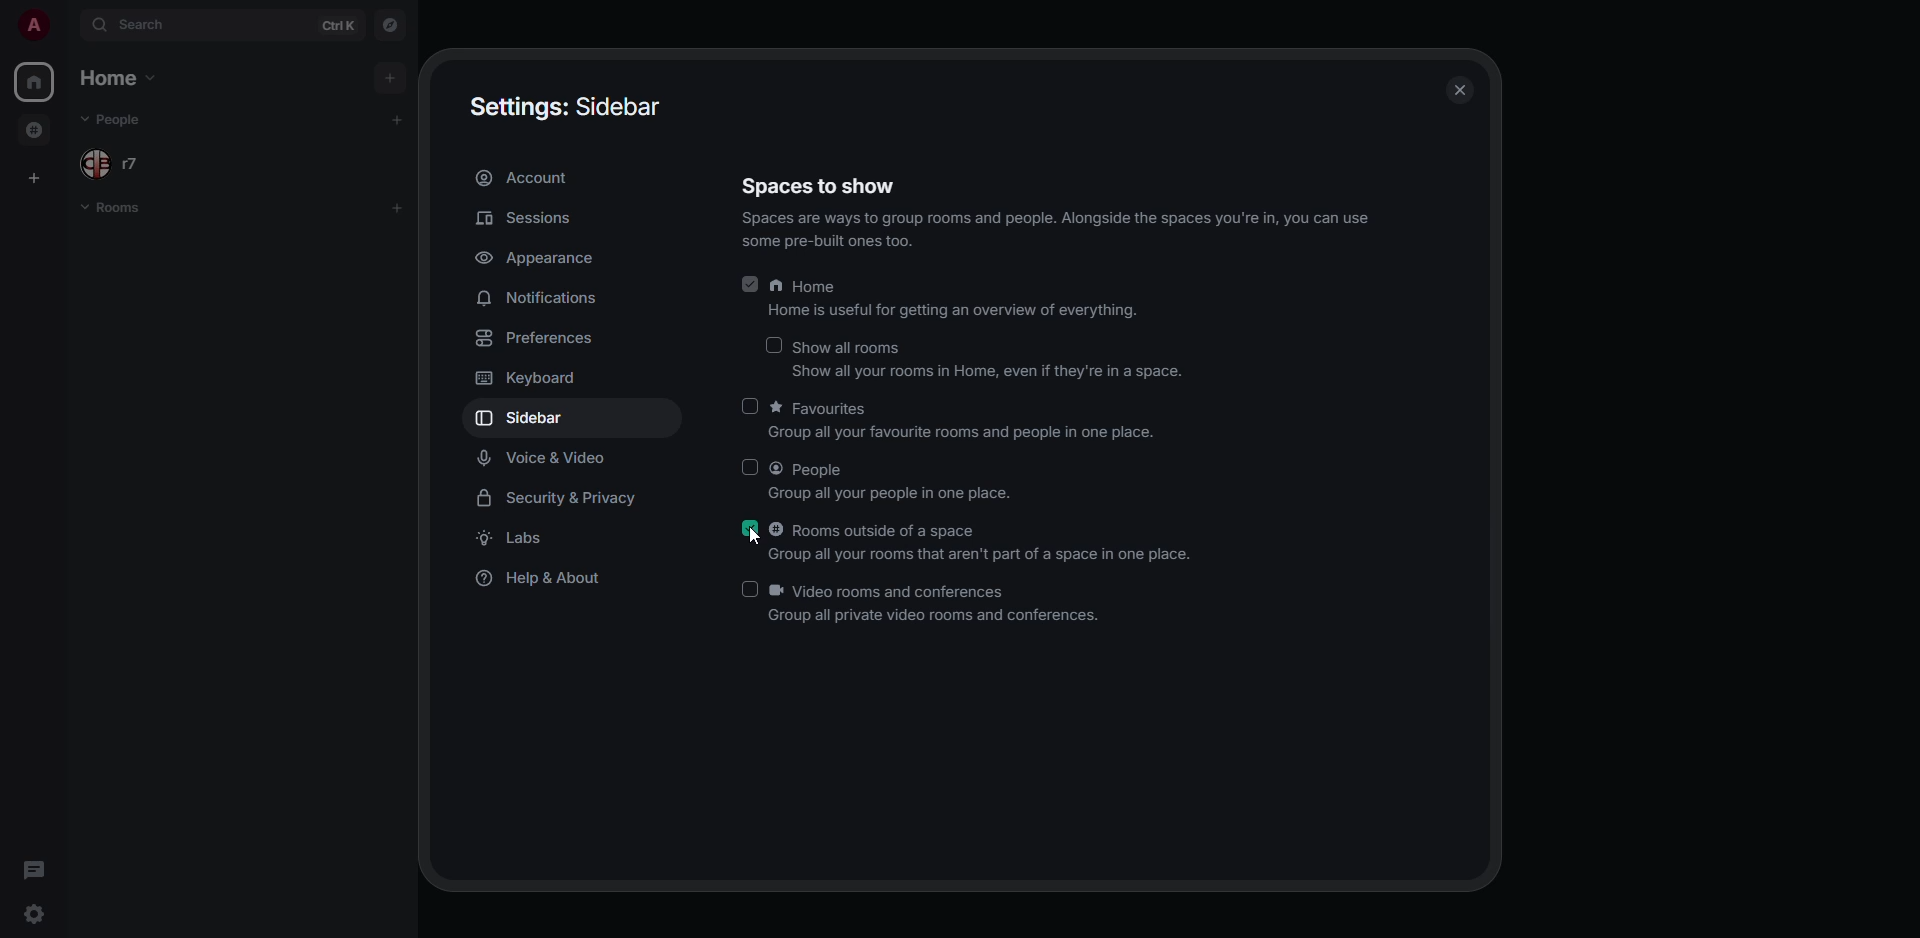  What do you see at coordinates (387, 76) in the screenshot?
I see `add` at bounding box center [387, 76].